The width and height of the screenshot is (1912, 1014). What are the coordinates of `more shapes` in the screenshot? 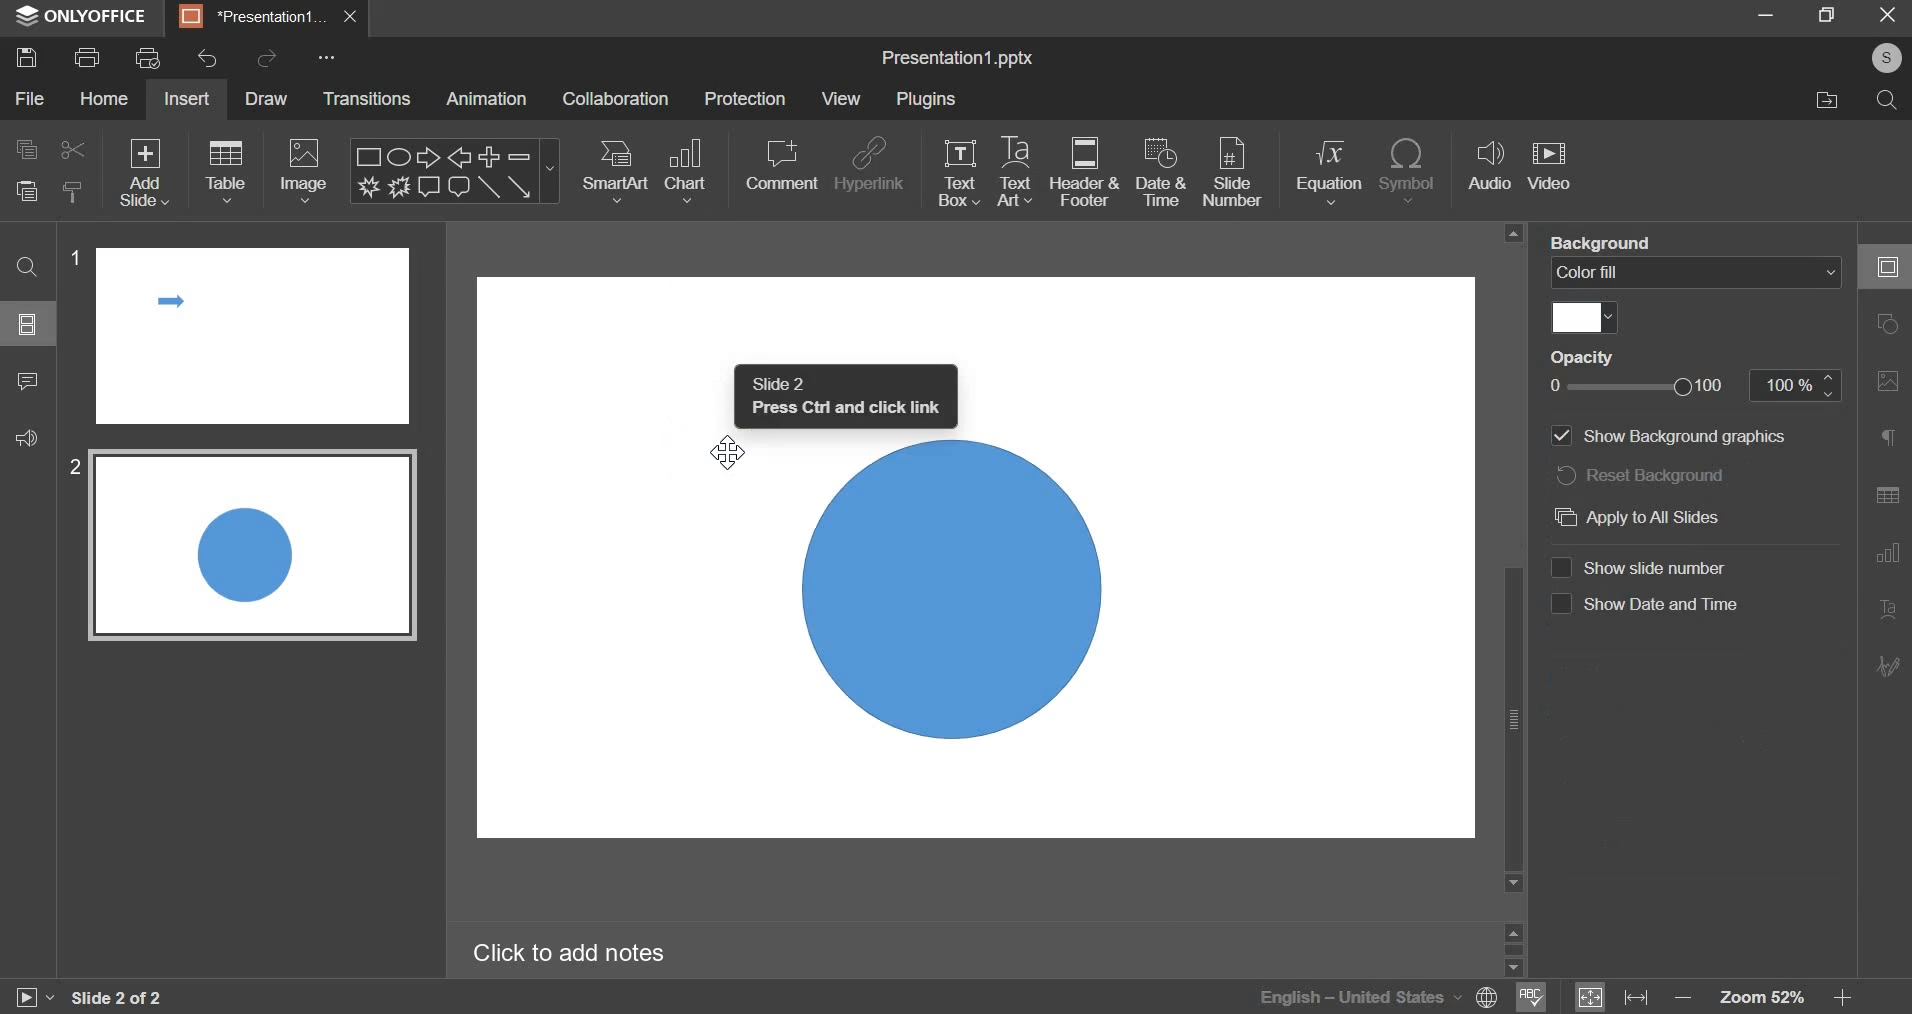 It's located at (551, 168).